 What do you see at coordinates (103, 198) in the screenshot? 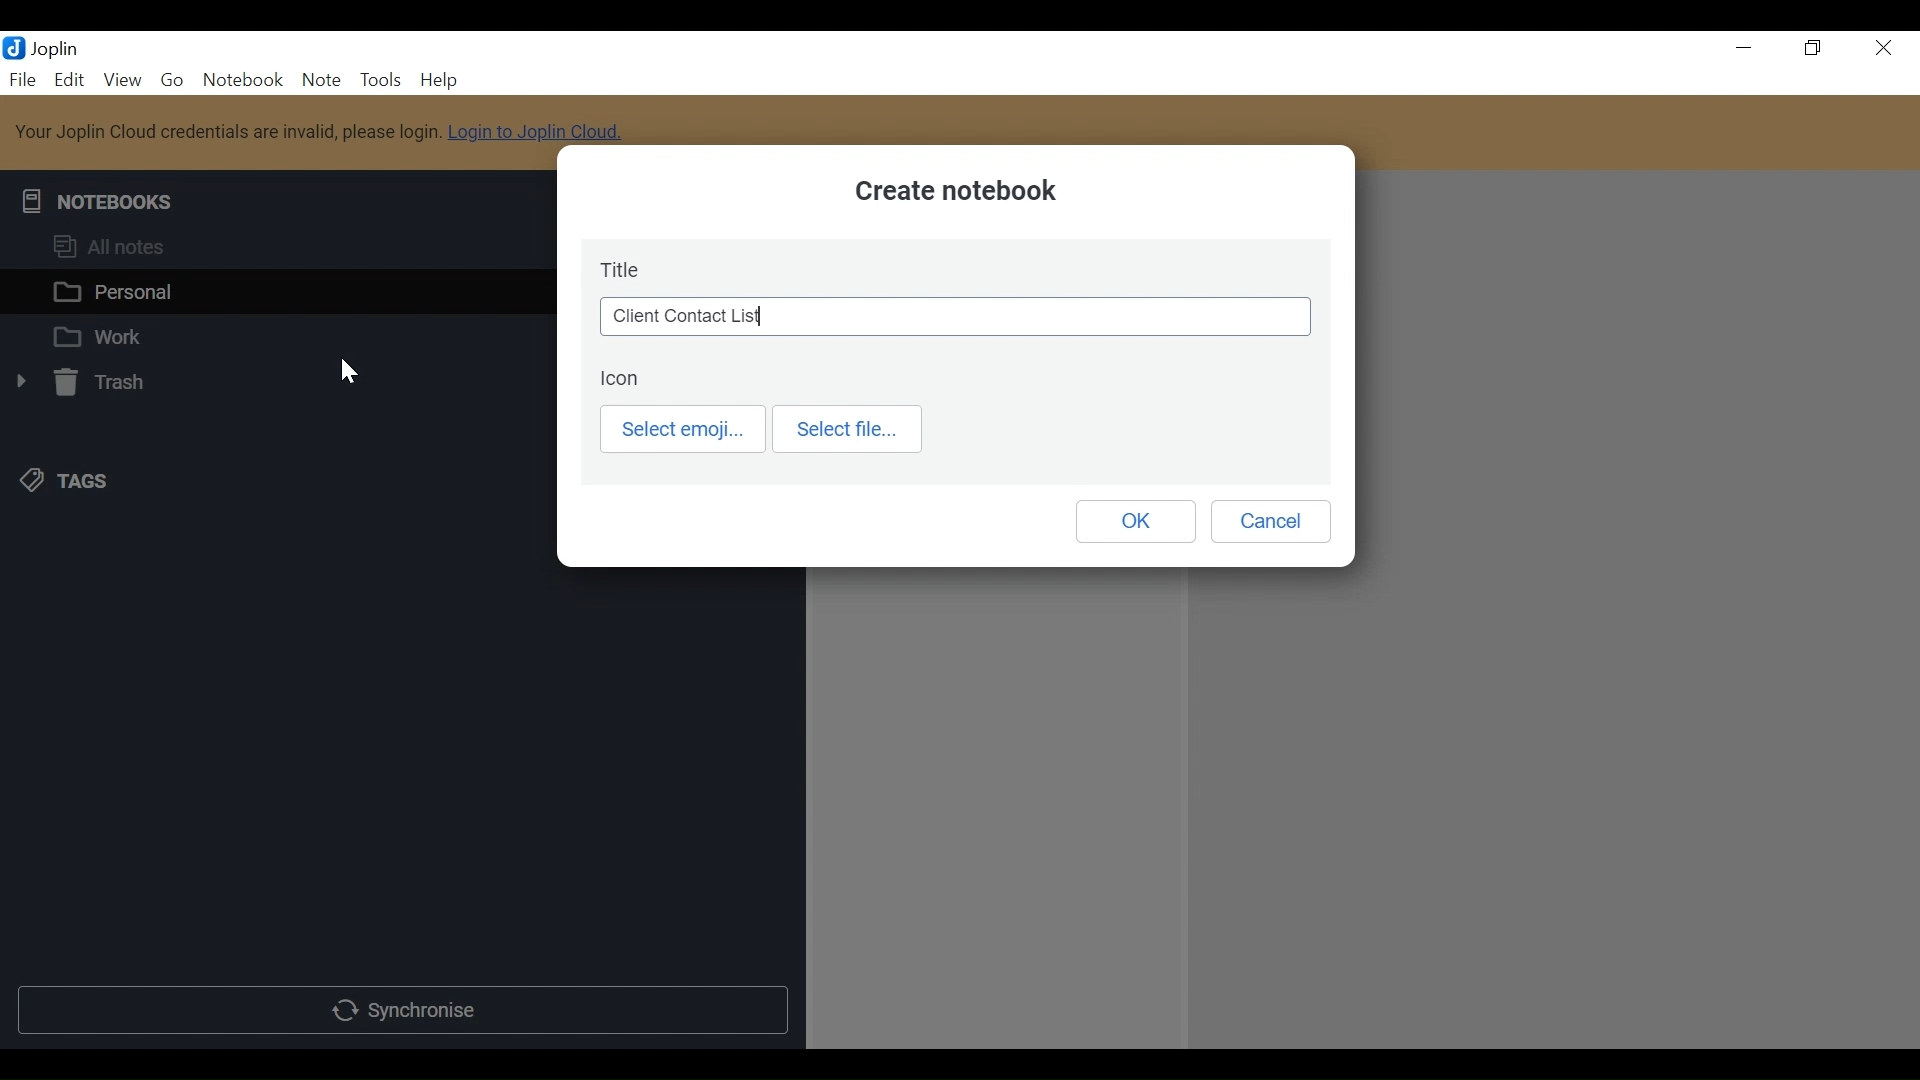
I see `Notebooks` at bounding box center [103, 198].